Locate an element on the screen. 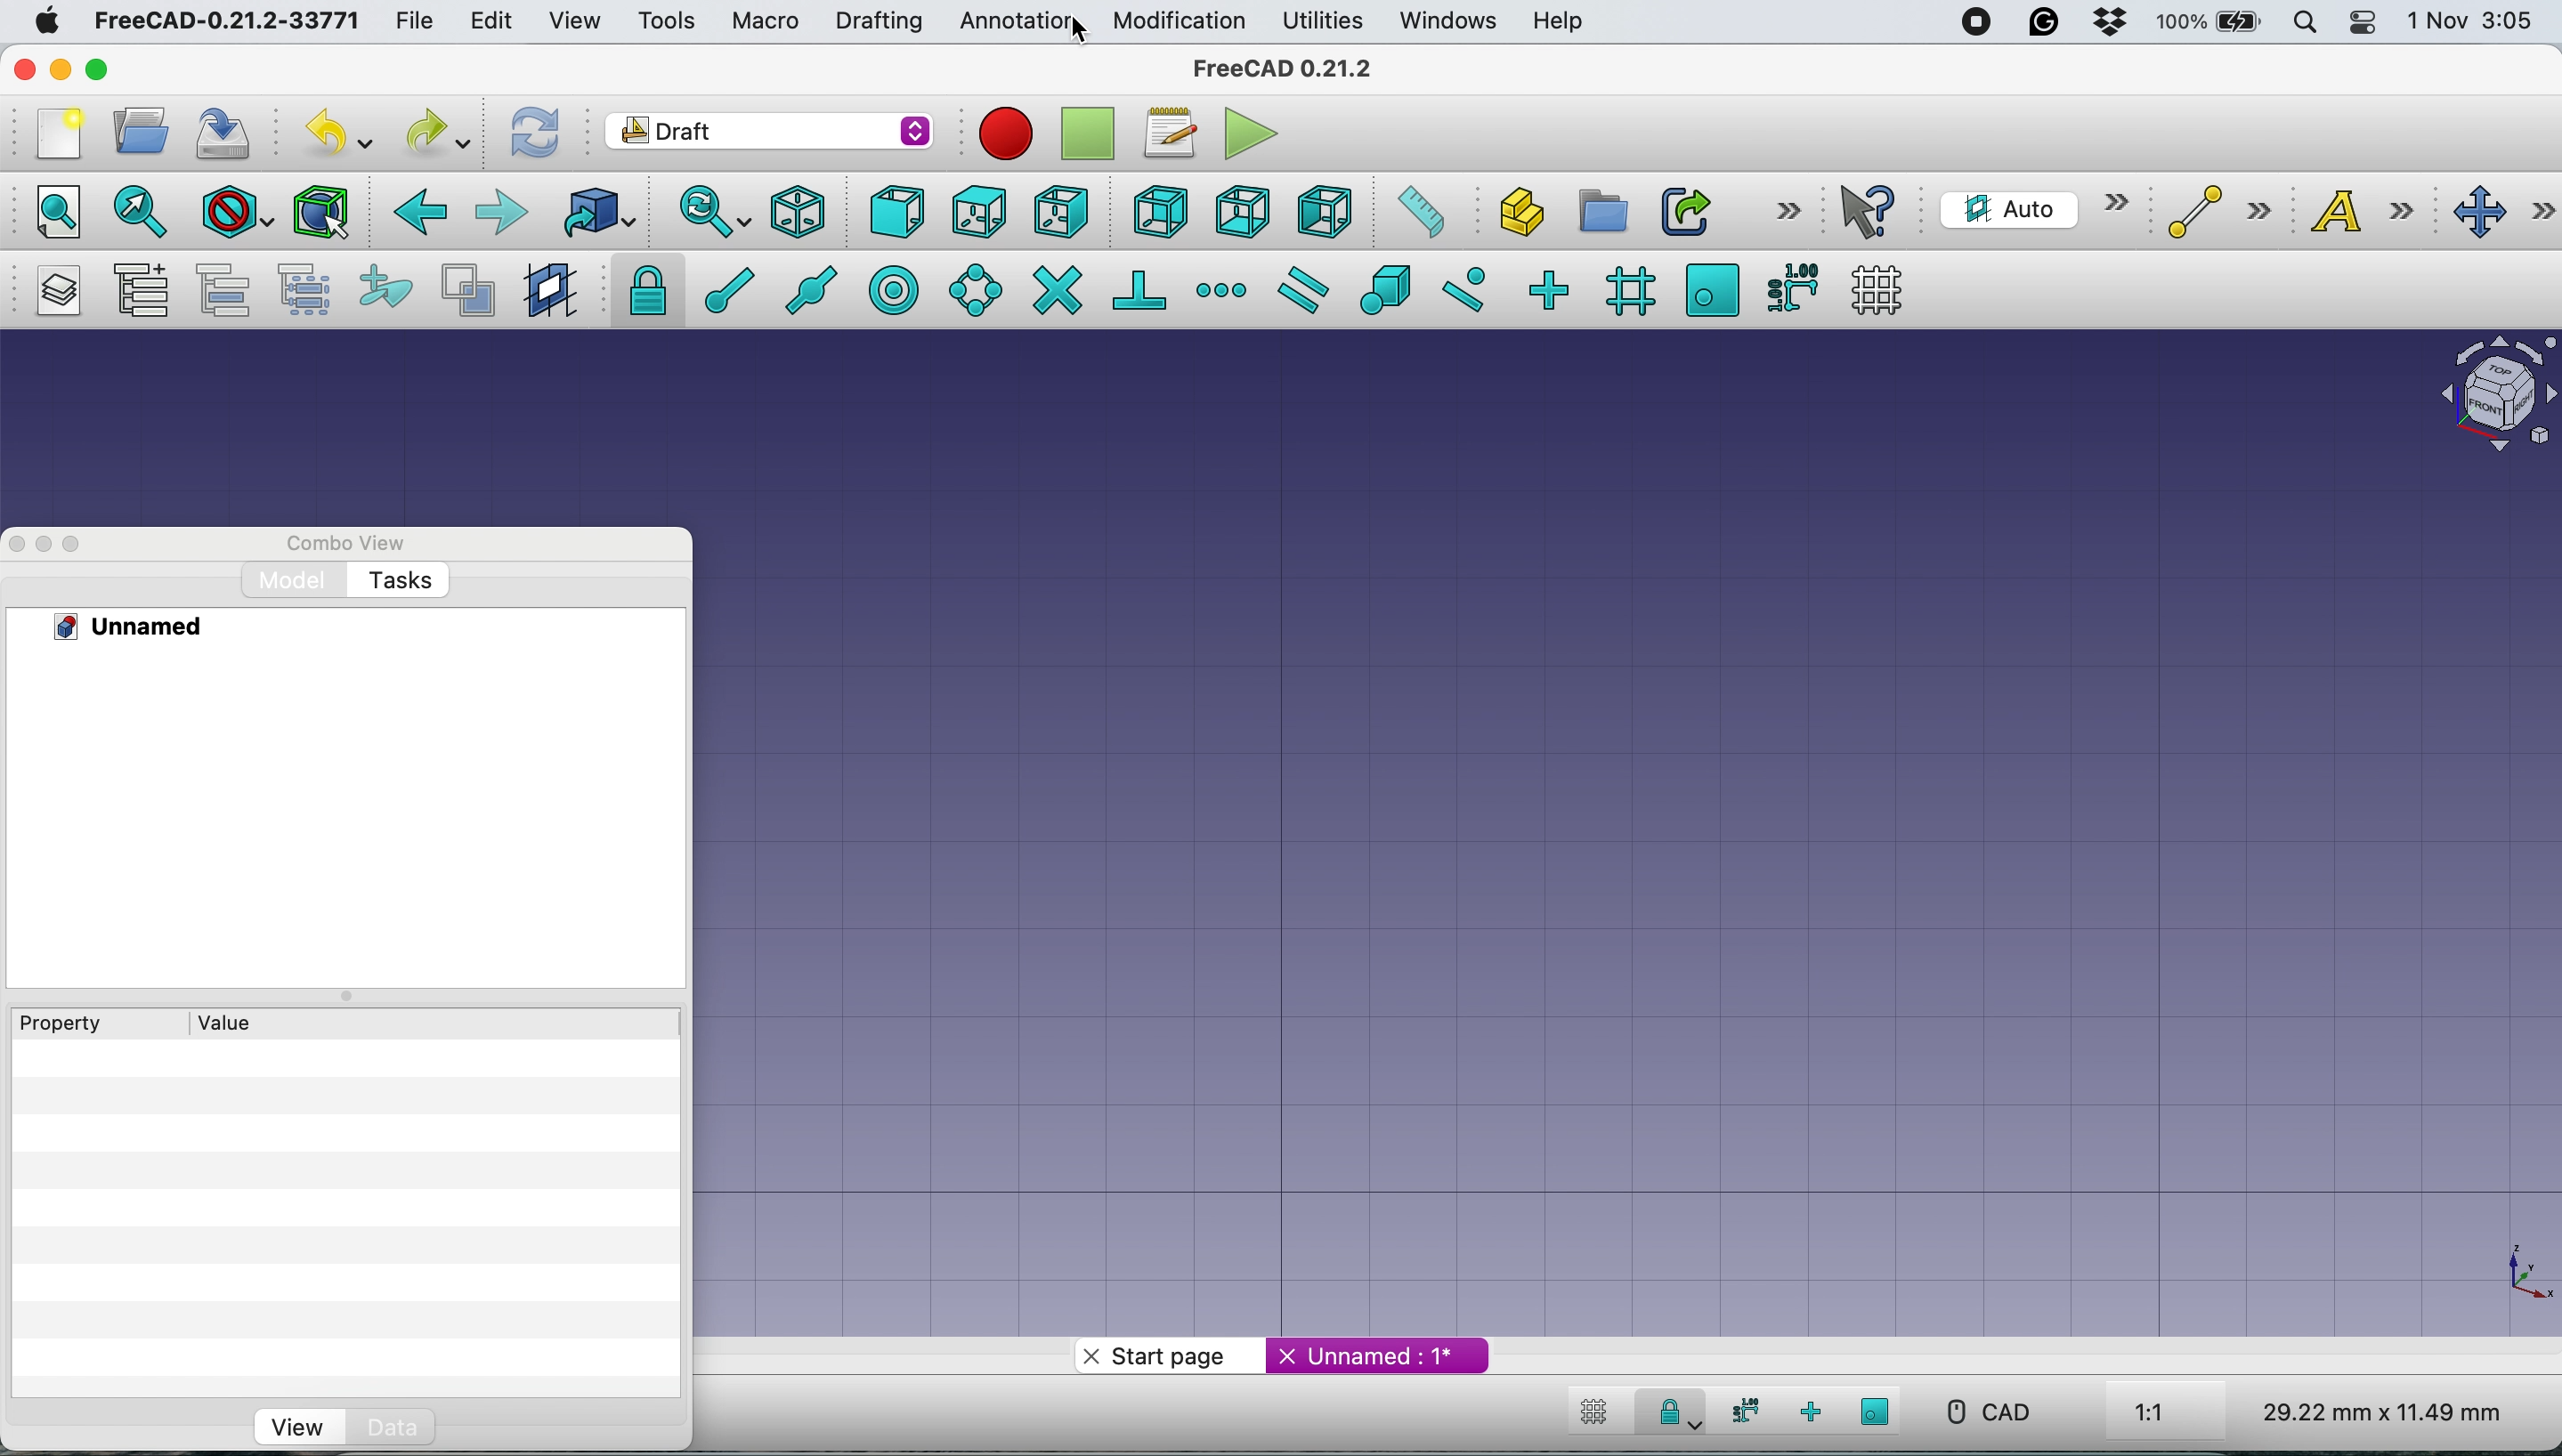 The image size is (2562, 1456). create object is located at coordinates (1507, 211).